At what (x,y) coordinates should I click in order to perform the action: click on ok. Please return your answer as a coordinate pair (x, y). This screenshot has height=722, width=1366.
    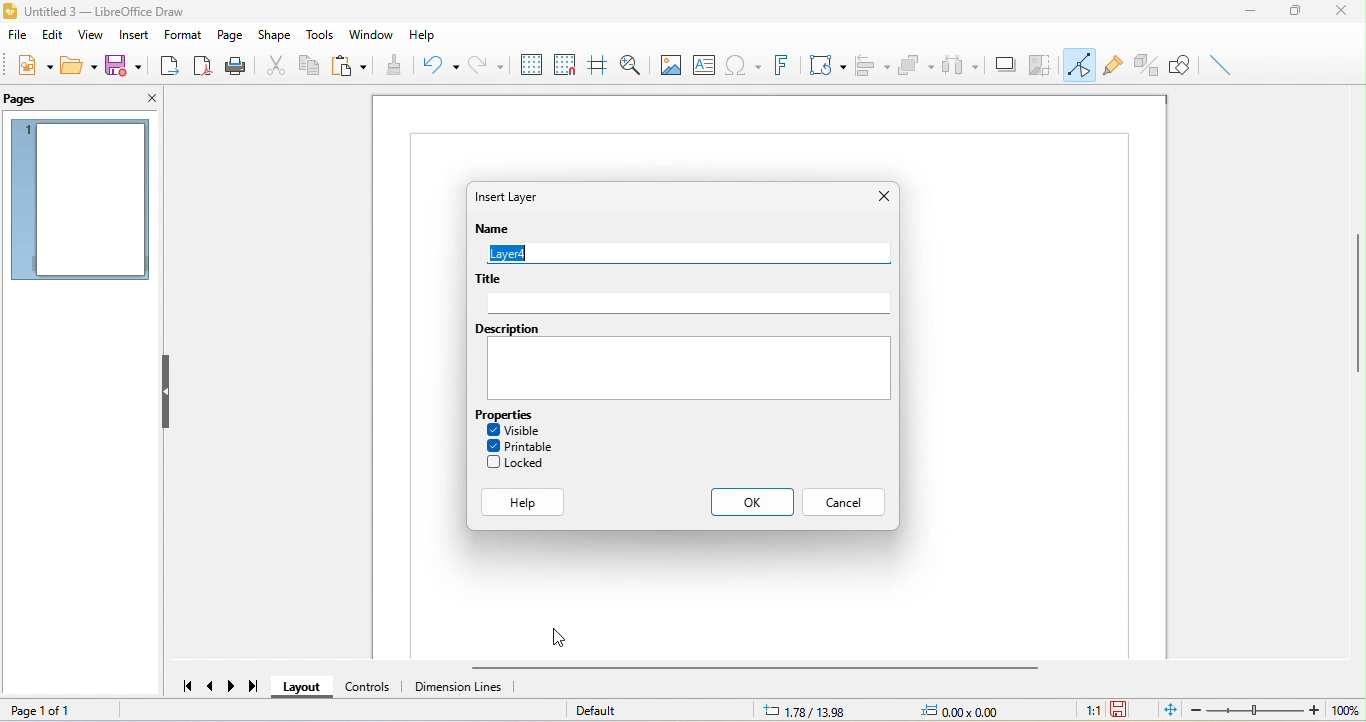
    Looking at the image, I should click on (752, 502).